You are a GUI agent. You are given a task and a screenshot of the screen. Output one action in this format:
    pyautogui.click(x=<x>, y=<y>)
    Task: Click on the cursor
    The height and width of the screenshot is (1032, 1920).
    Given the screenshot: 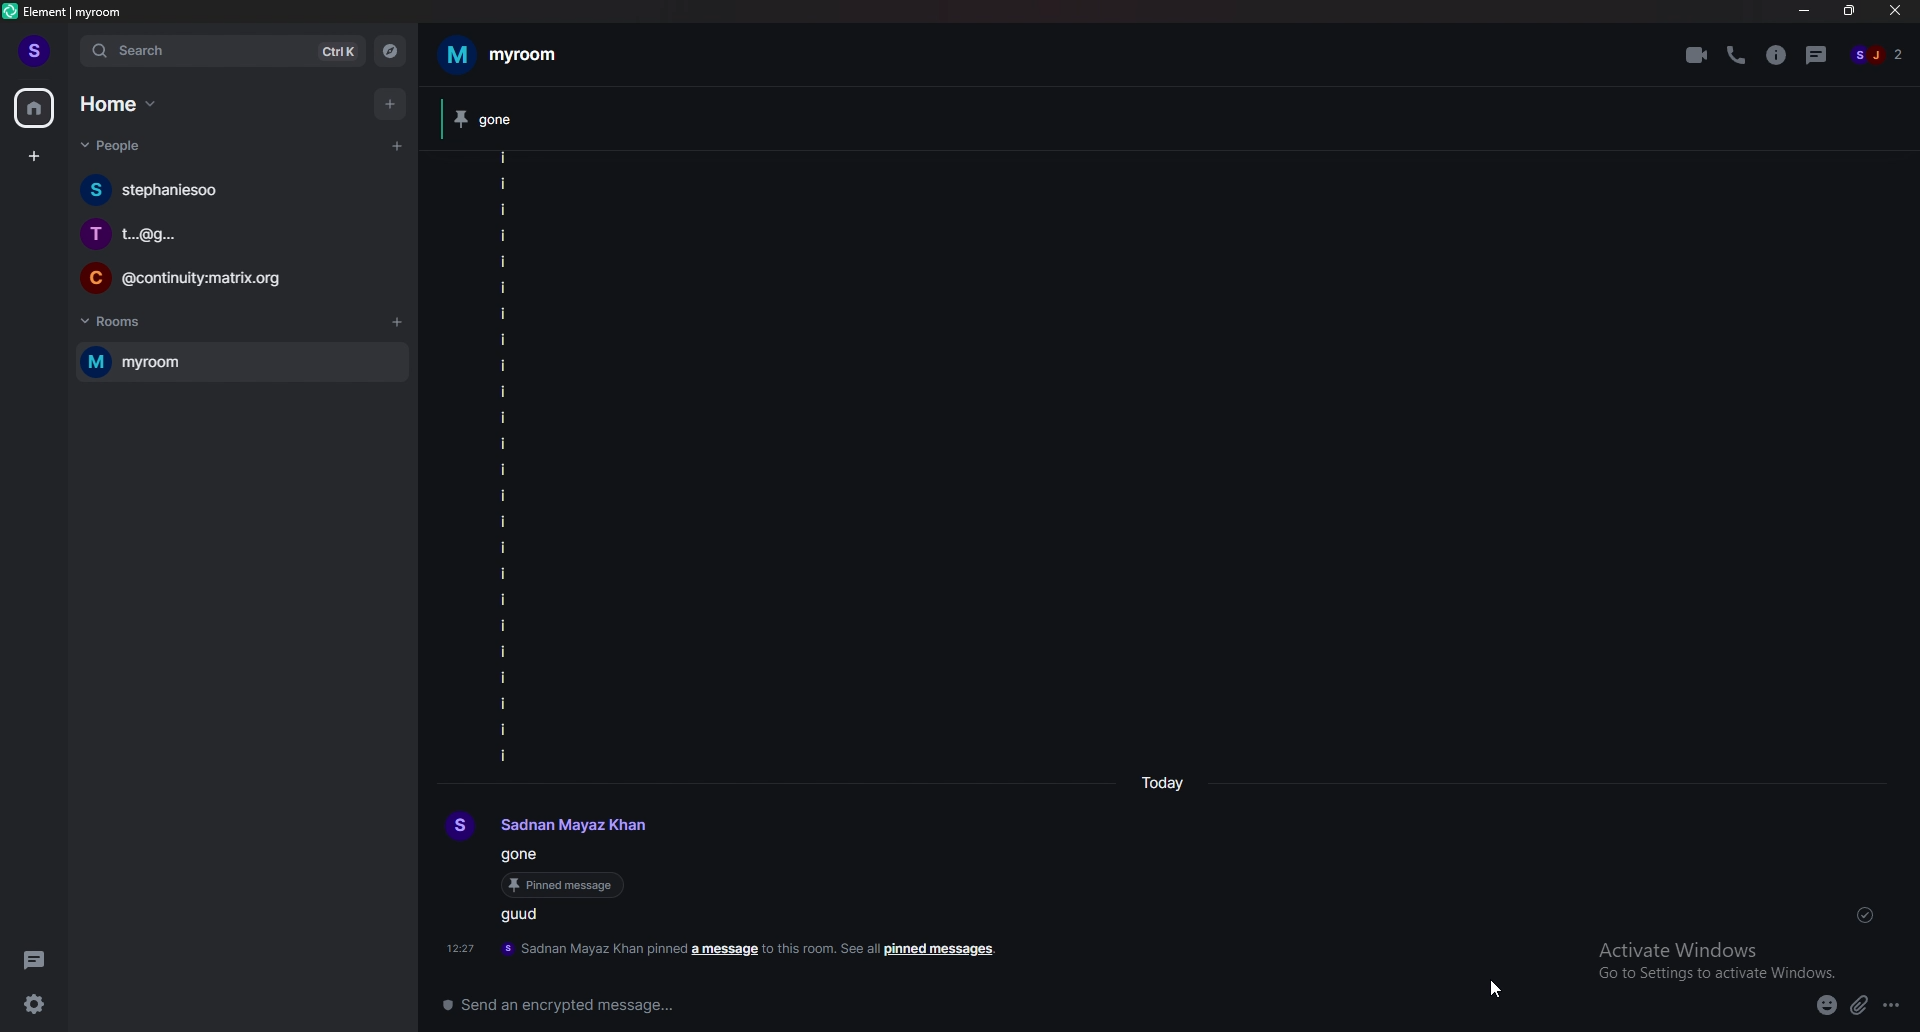 What is the action you would take?
    pyautogui.click(x=1498, y=989)
    